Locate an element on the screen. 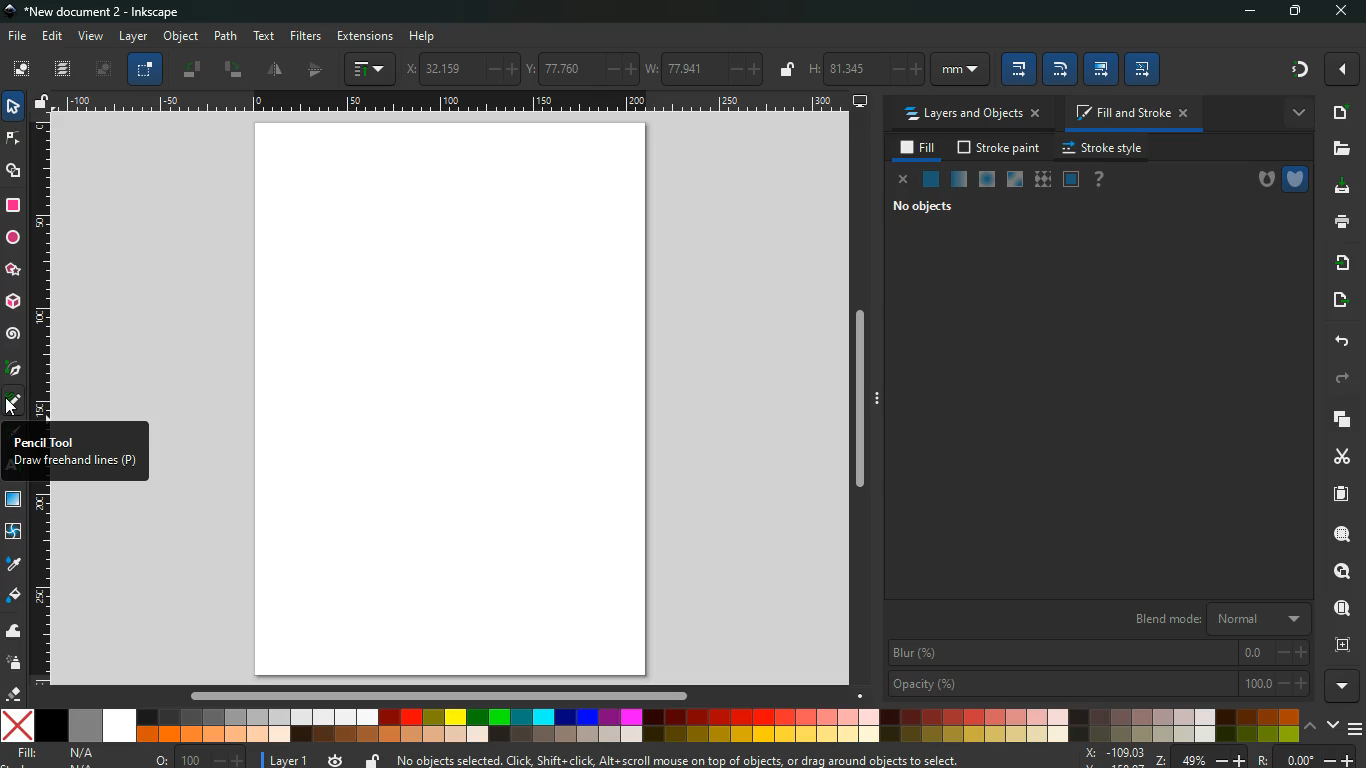 This screenshot has width=1366, height=768. back is located at coordinates (1340, 342).